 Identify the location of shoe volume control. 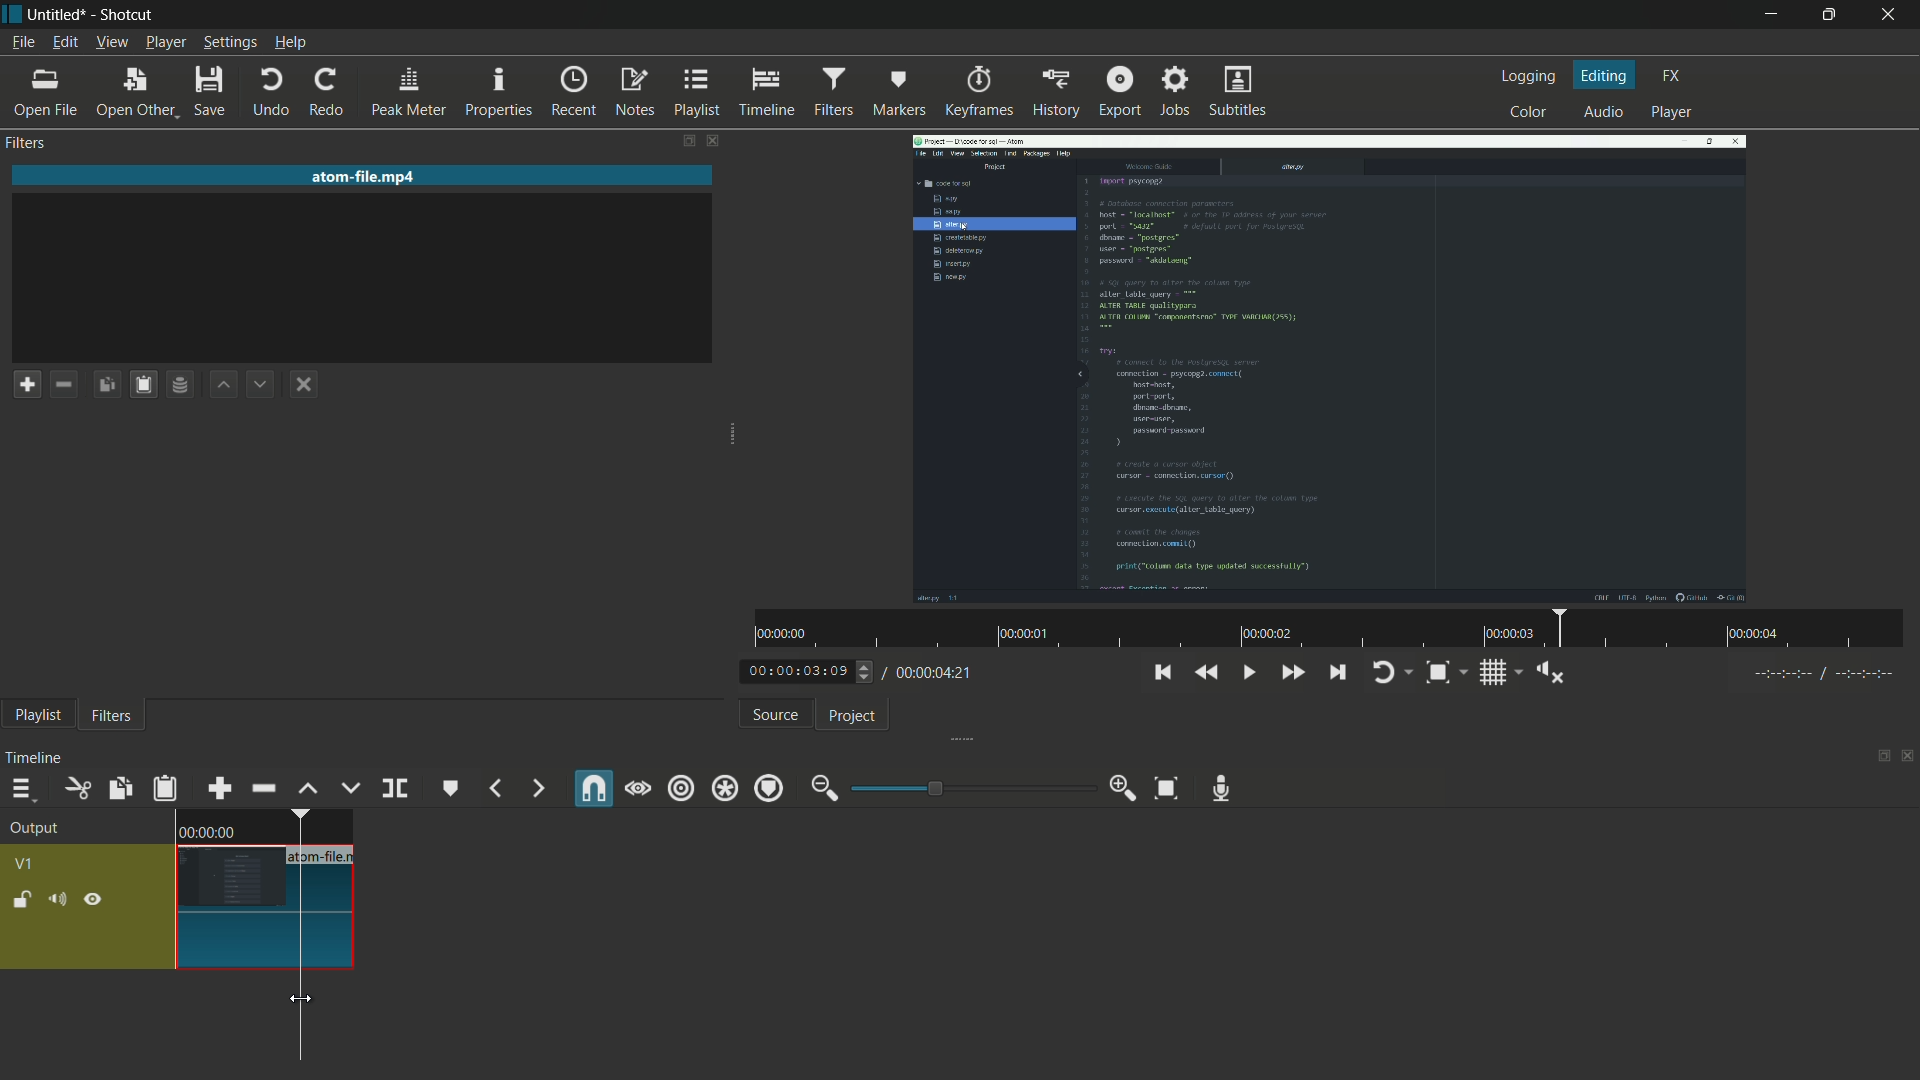
(1552, 673).